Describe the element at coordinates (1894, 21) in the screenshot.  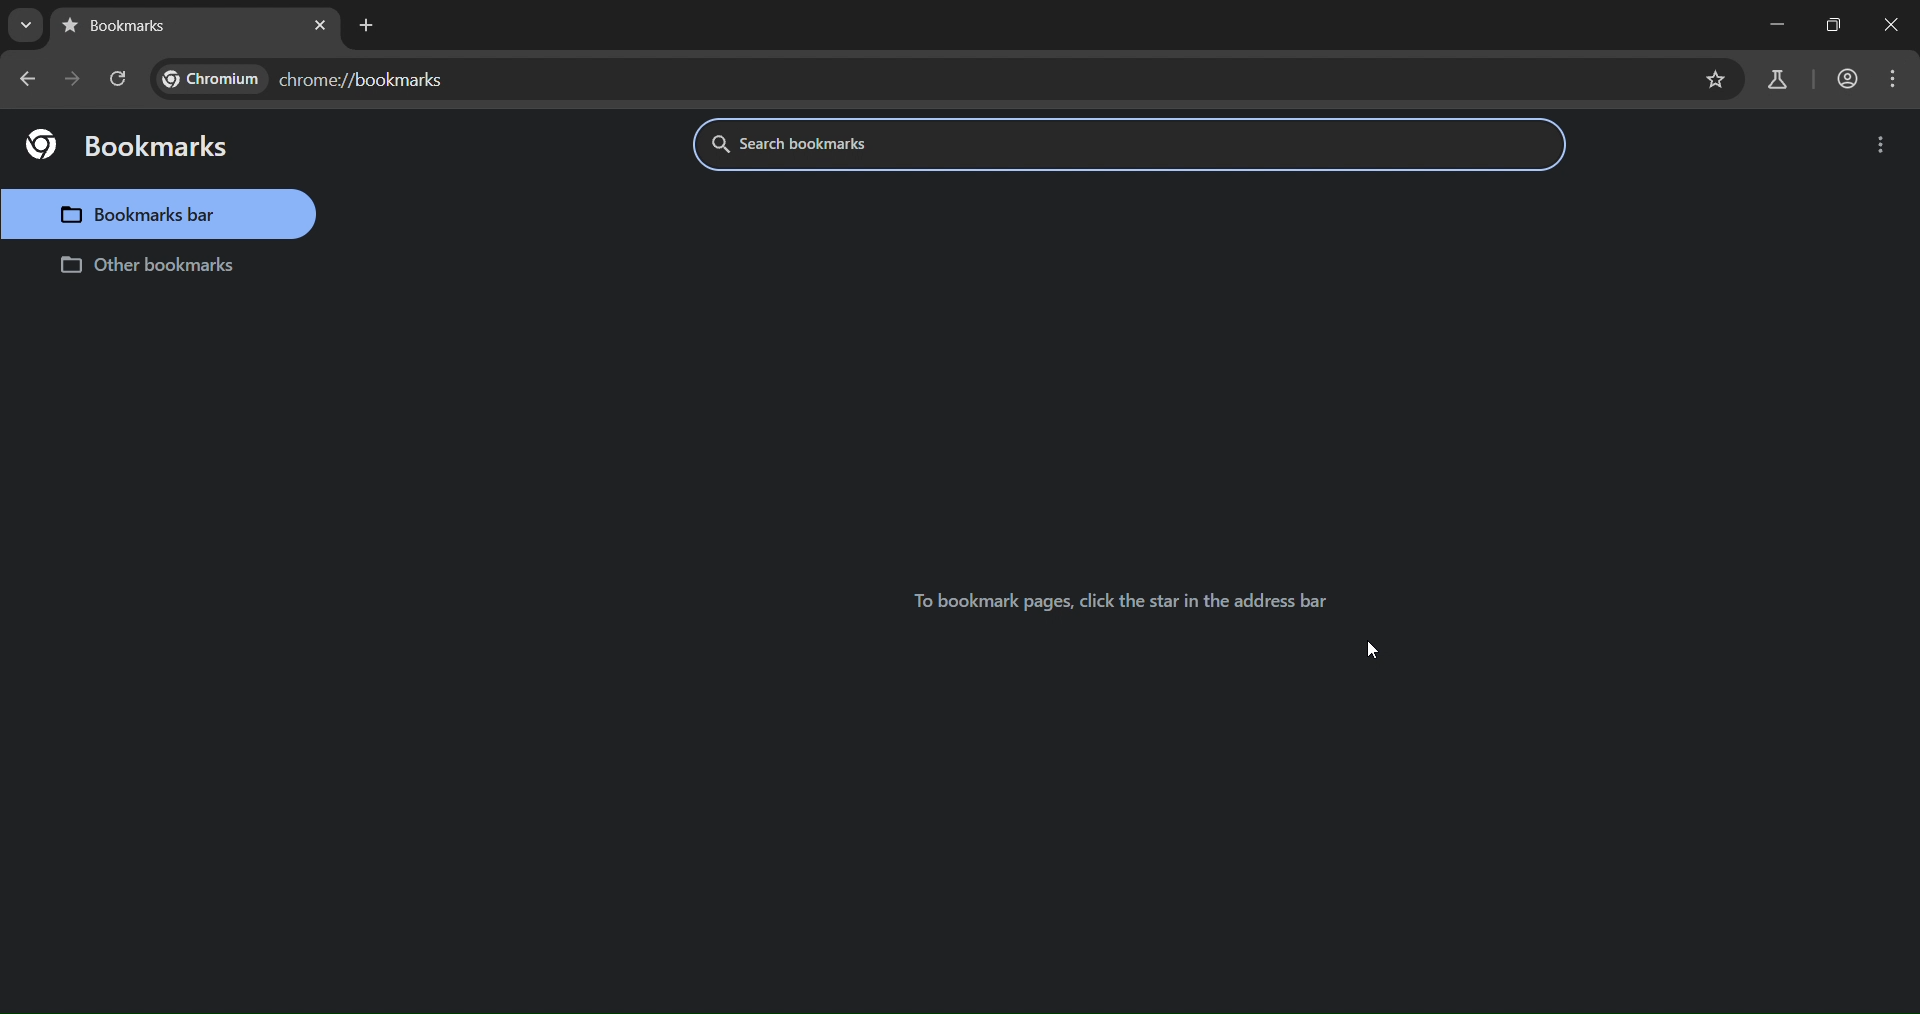
I see `close` at that location.